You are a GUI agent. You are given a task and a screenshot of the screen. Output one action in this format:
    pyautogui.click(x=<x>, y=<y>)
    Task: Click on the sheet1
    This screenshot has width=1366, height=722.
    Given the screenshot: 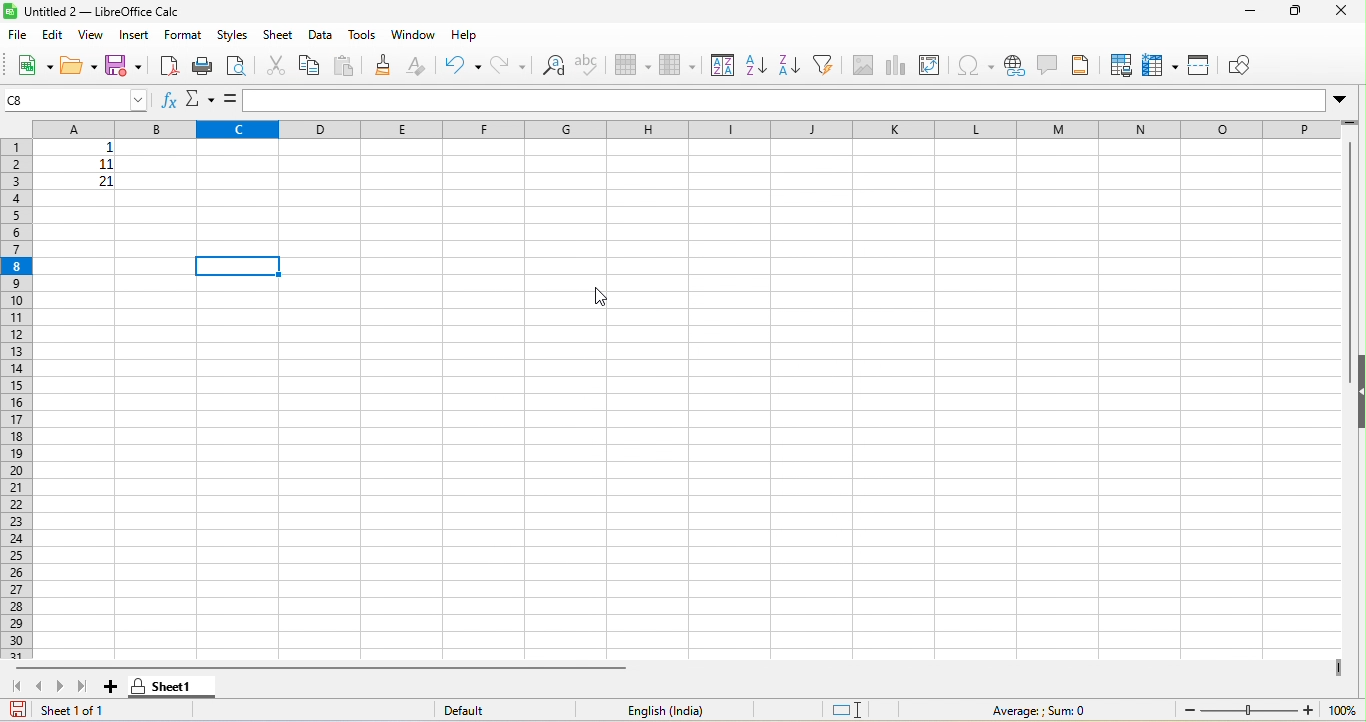 What is the action you would take?
    pyautogui.click(x=184, y=688)
    